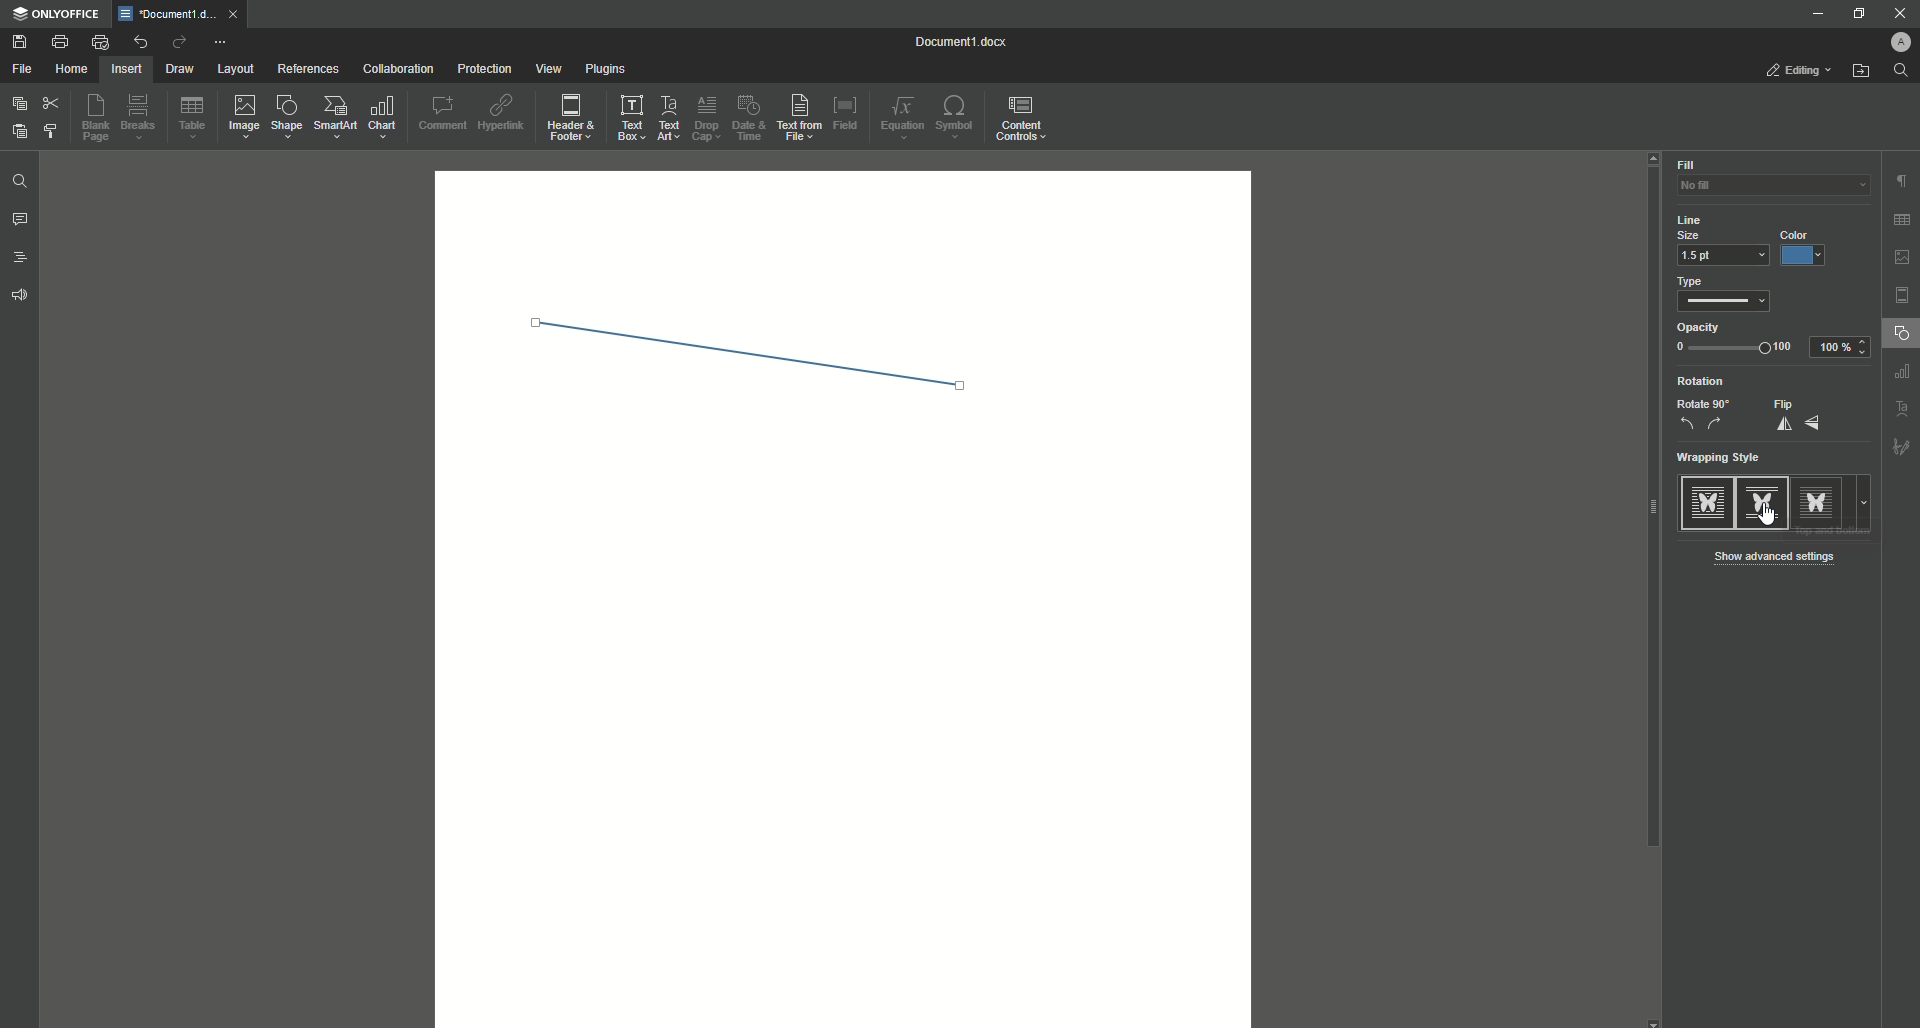 Image resolution: width=1920 pixels, height=1028 pixels. What do you see at coordinates (1782, 556) in the screenshot?
I see `Show Advanced Settings` at bounding box center [1782, 556].